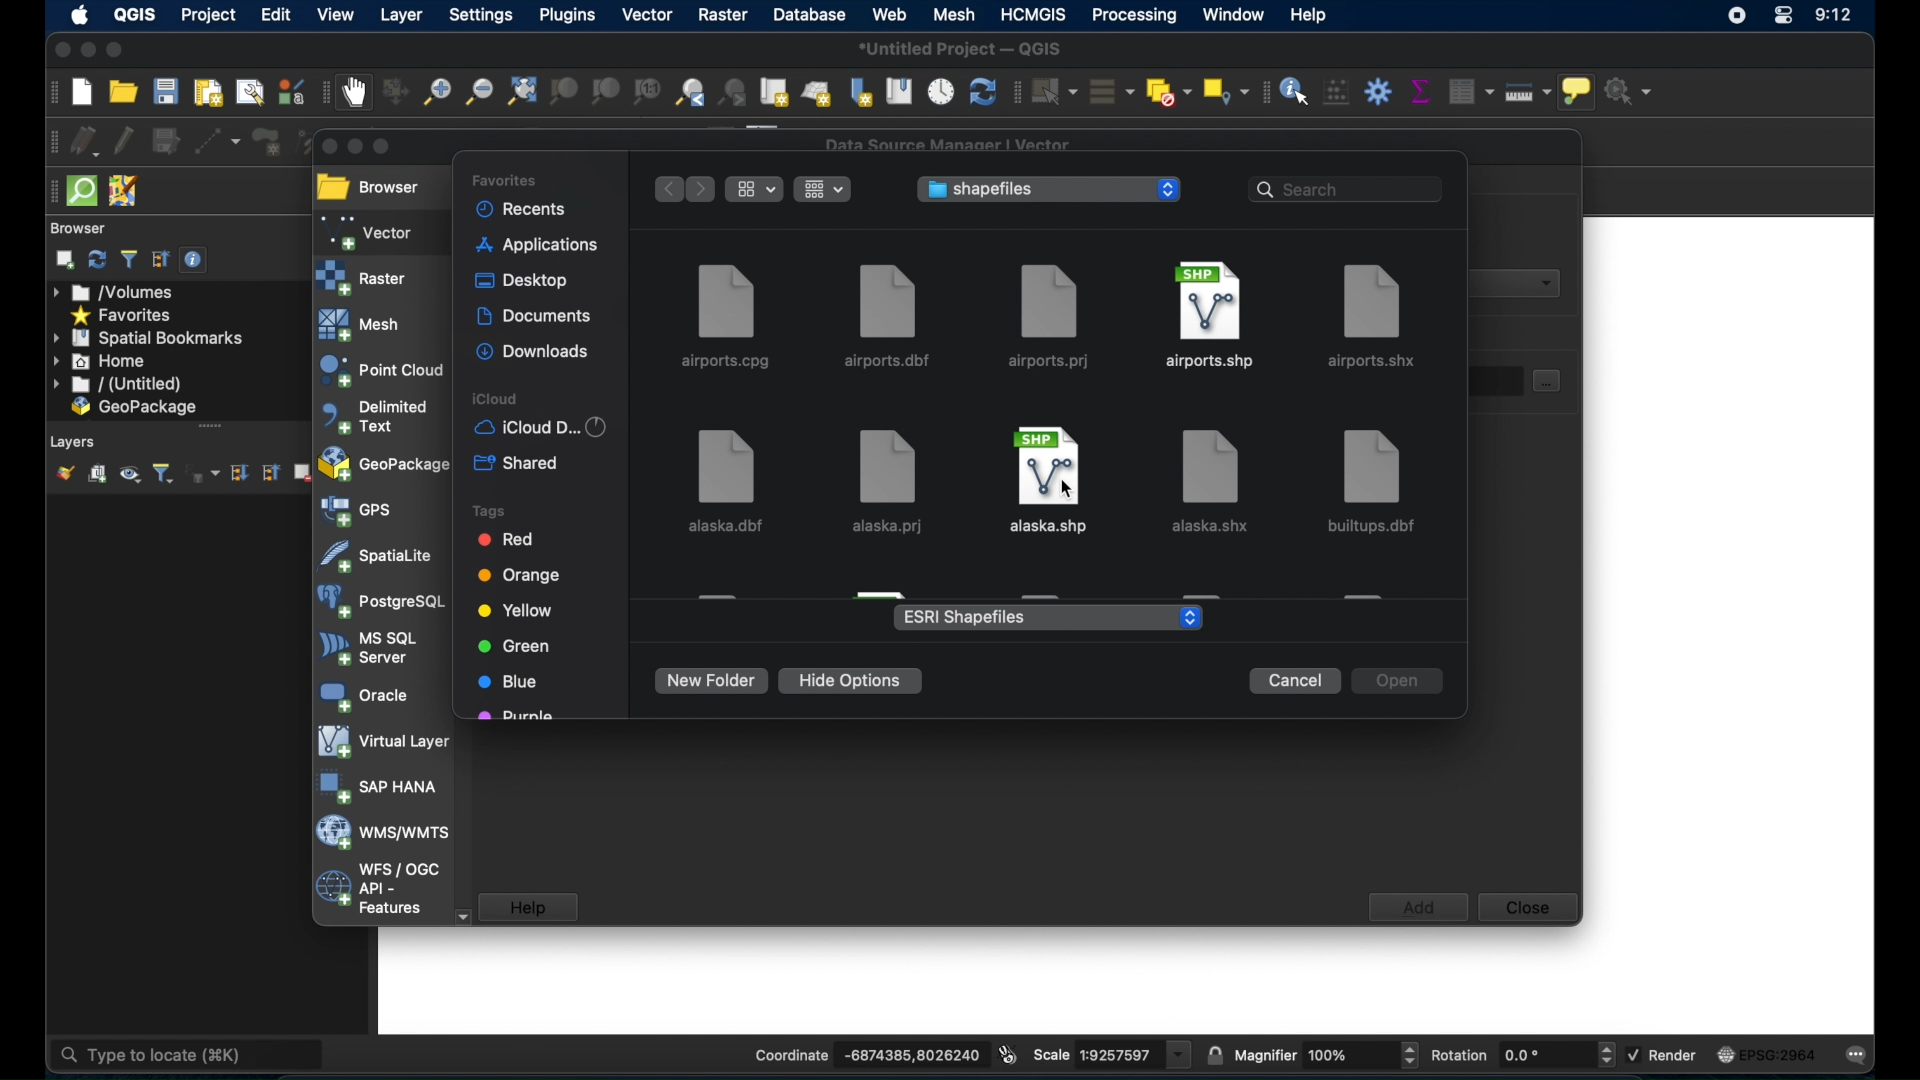  Describe the element at coordinates (362, 324) in the screenshot. I see `mesh` at that location.